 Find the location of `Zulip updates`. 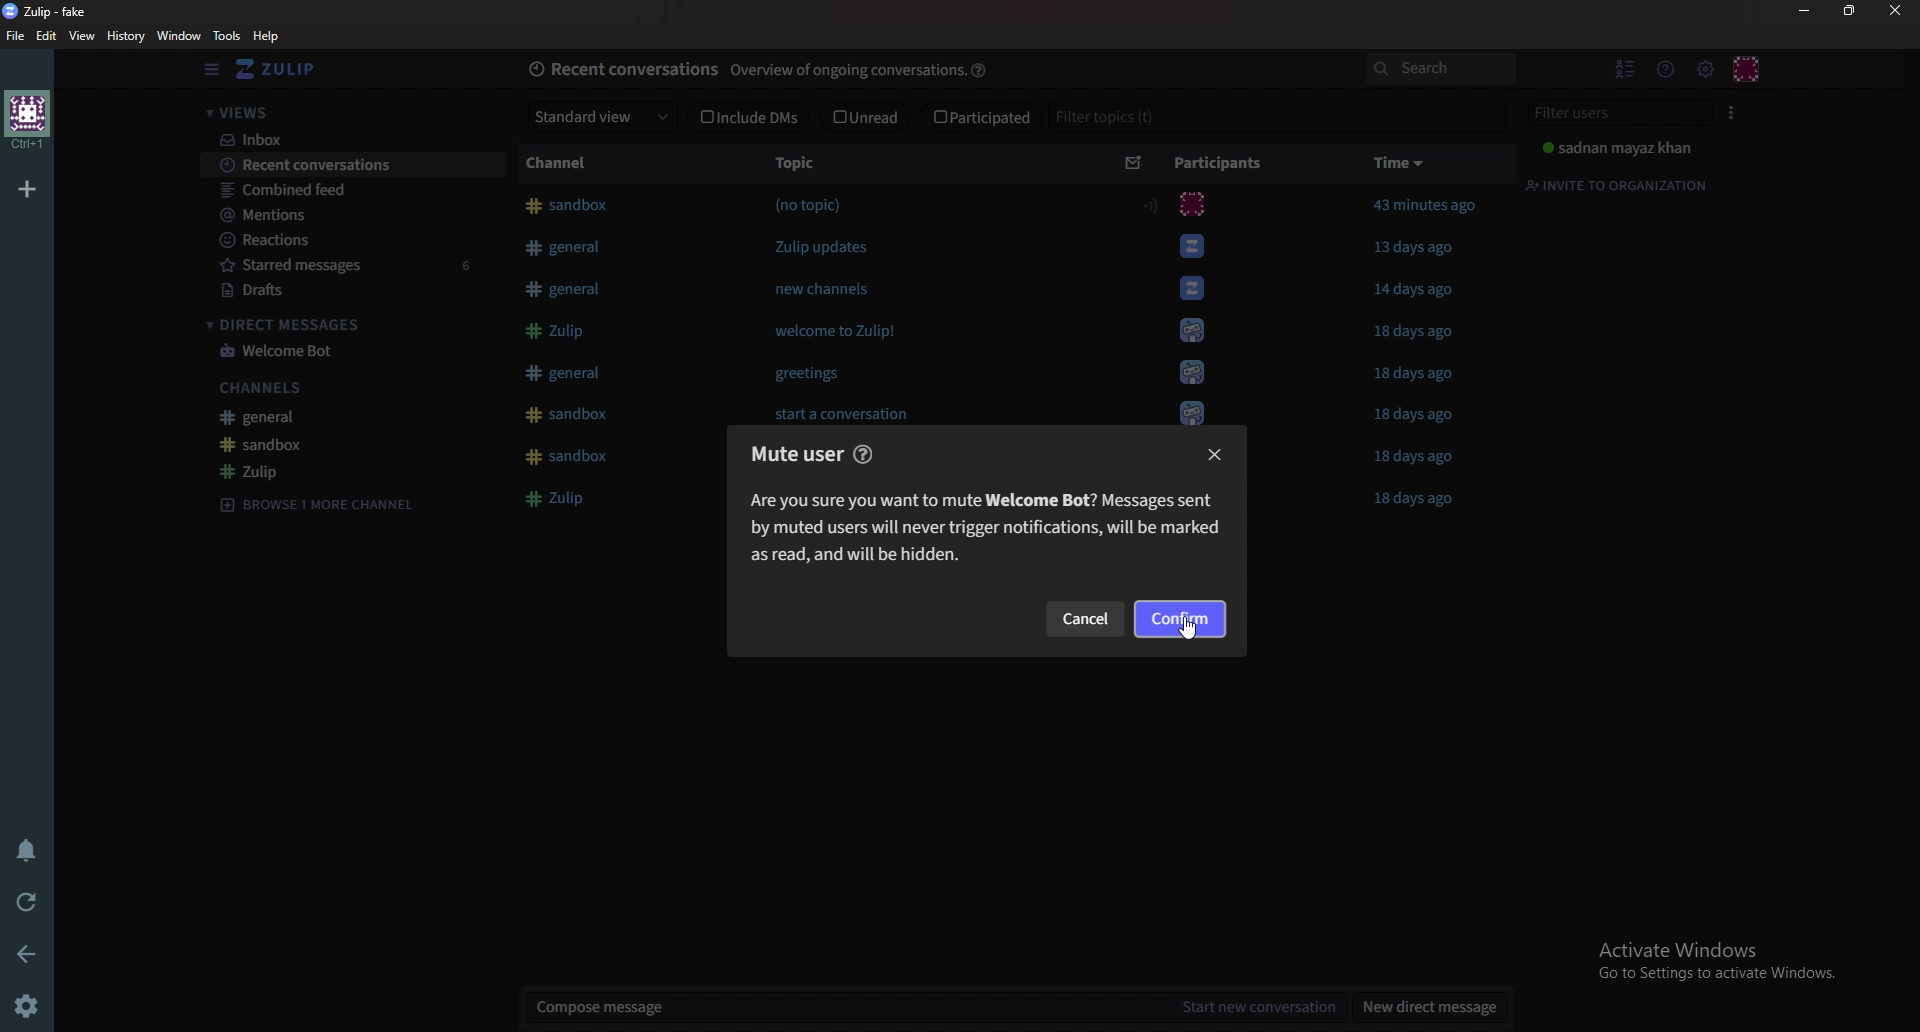

Zulip updates is located at coordinates (820, 249).